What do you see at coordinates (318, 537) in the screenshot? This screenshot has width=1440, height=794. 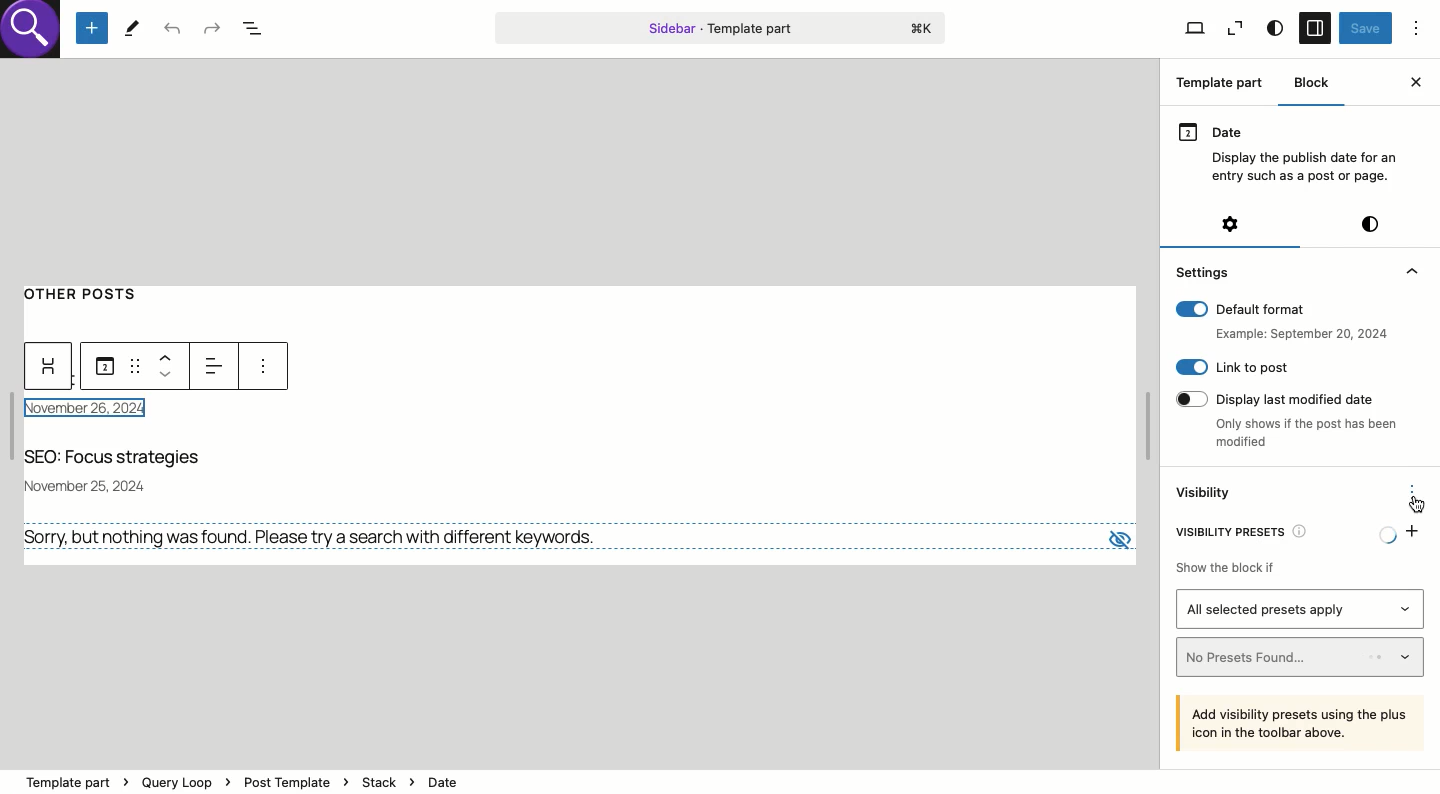 I see `No results` at bounding box center [318, 537].